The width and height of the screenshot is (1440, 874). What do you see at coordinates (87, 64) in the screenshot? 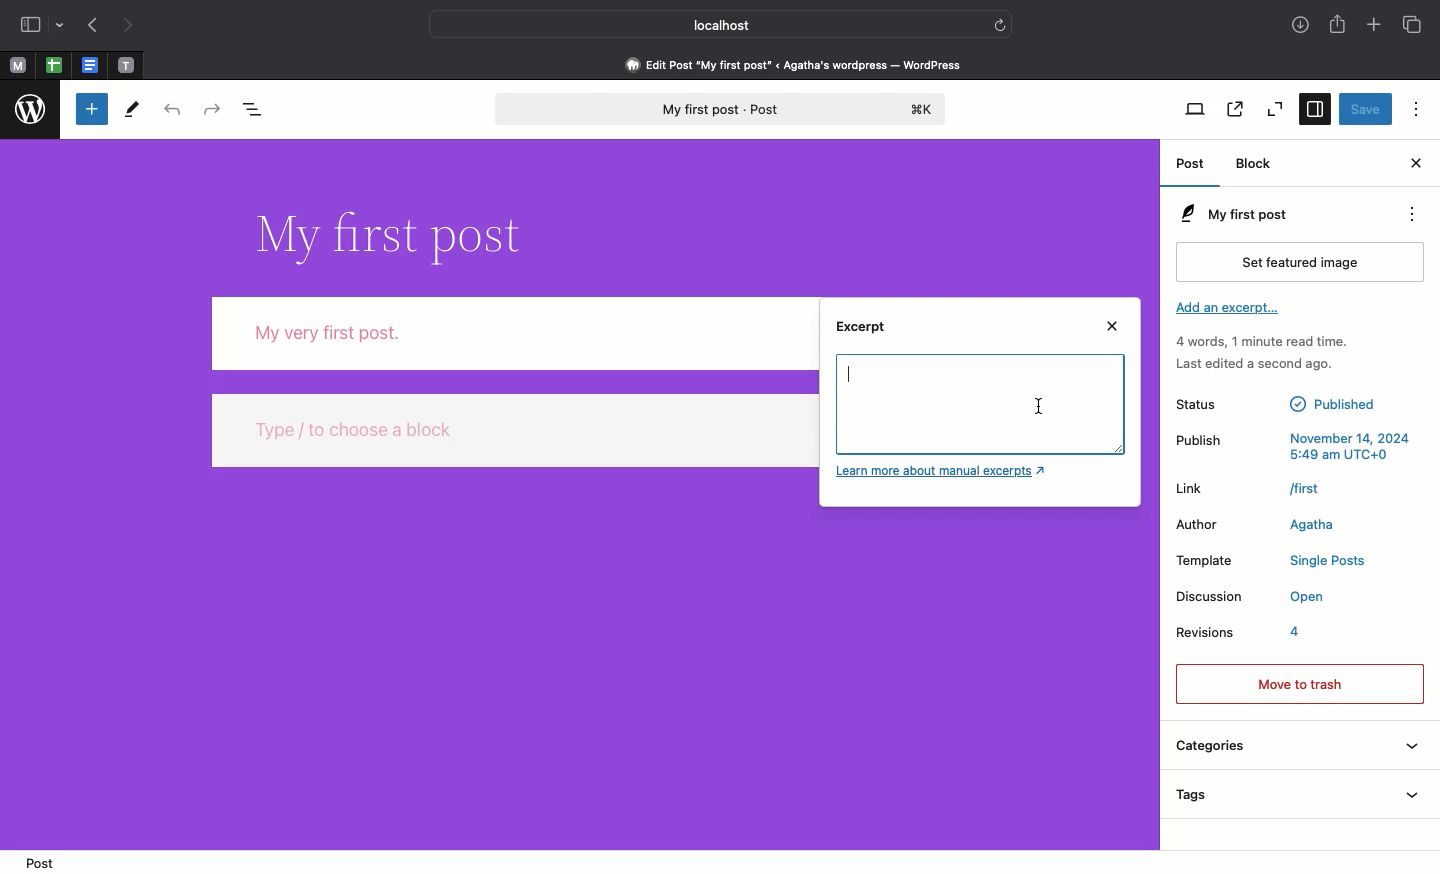
I see `word document tab` at bounding box center [87, 64].